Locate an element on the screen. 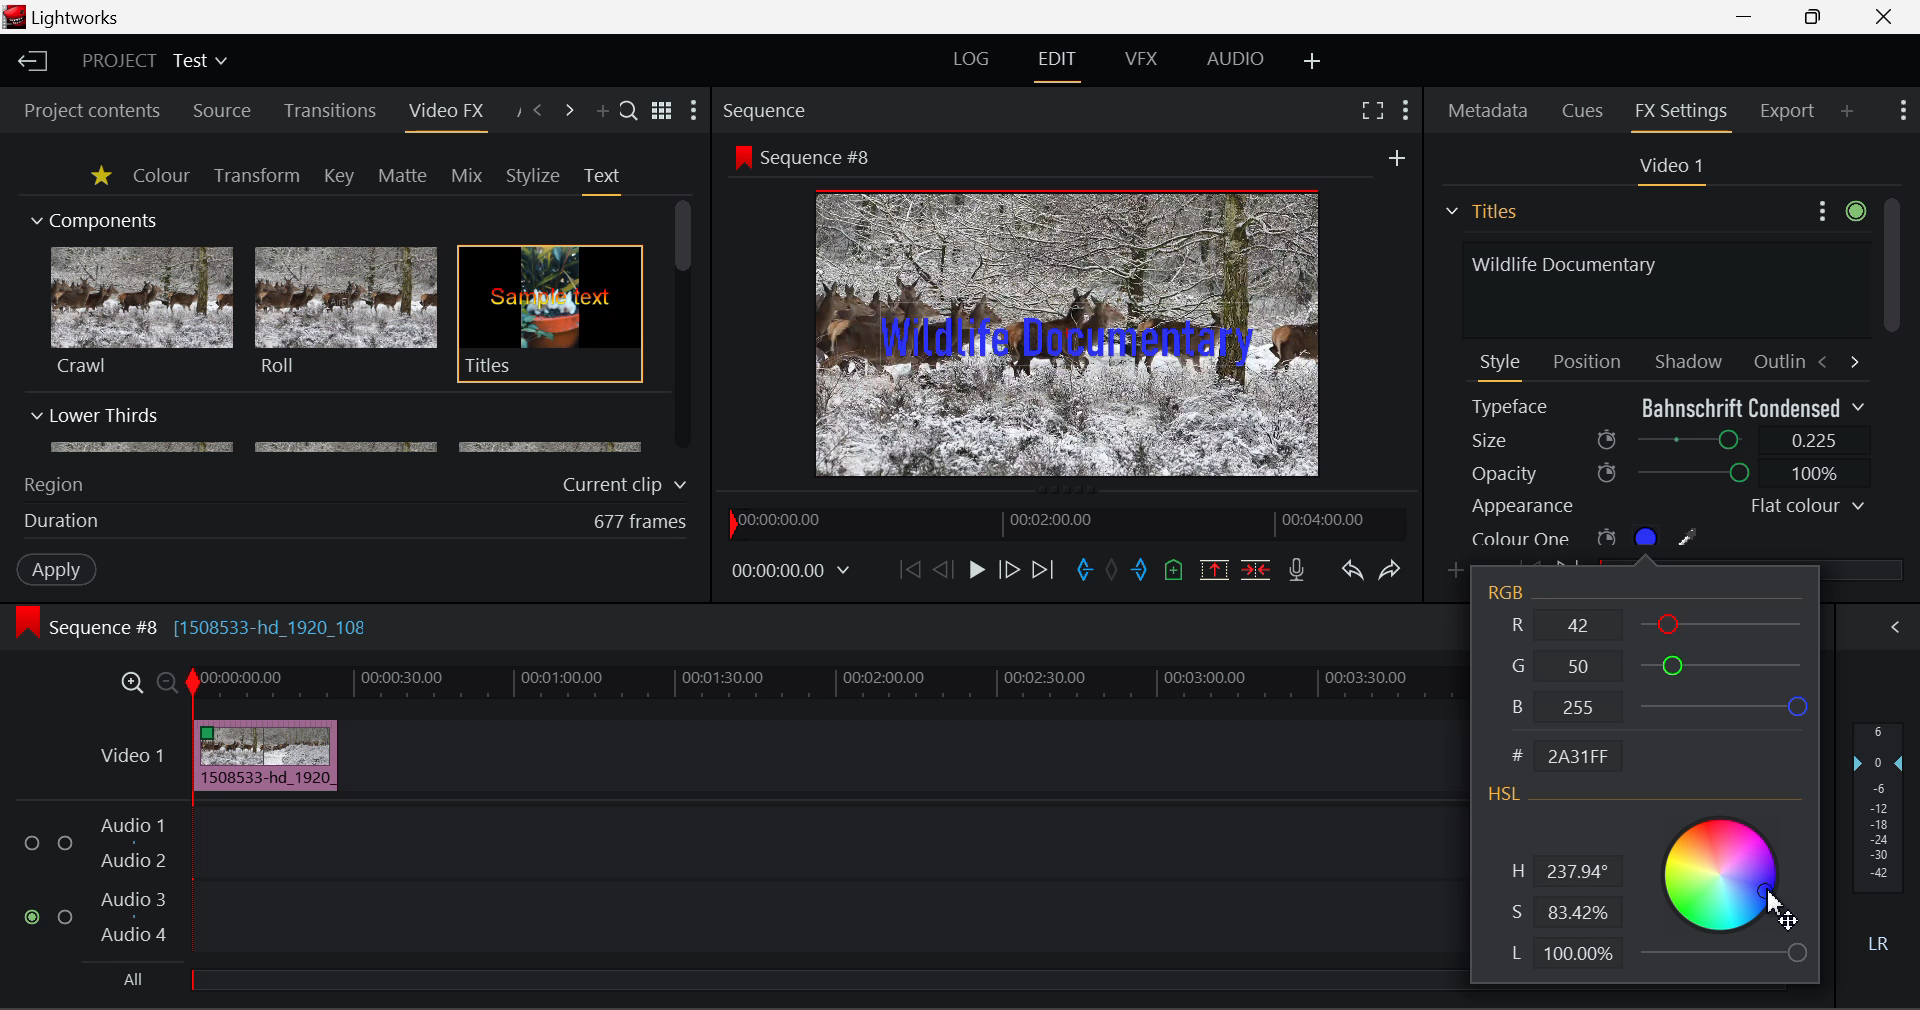  Audio 4 is located at coordinates (134, 933).